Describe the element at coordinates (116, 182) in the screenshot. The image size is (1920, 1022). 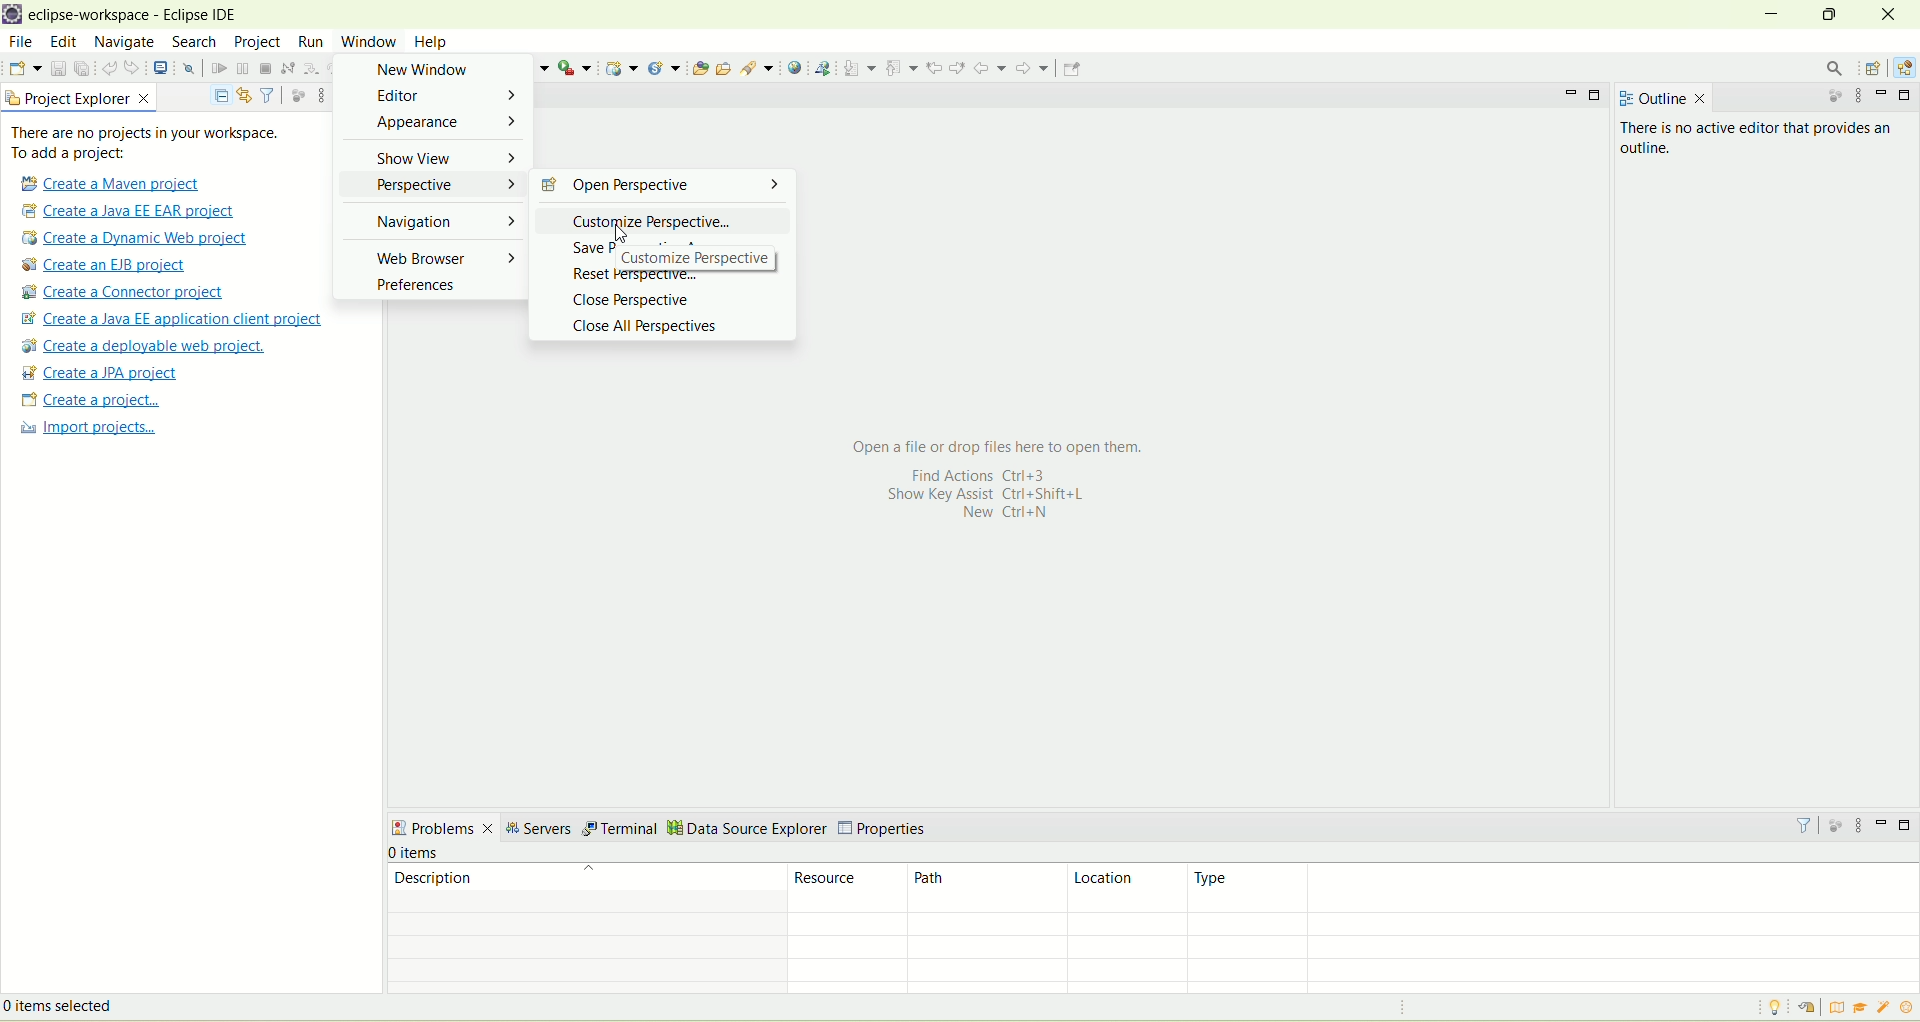
I see `create a Maven project` at that location.